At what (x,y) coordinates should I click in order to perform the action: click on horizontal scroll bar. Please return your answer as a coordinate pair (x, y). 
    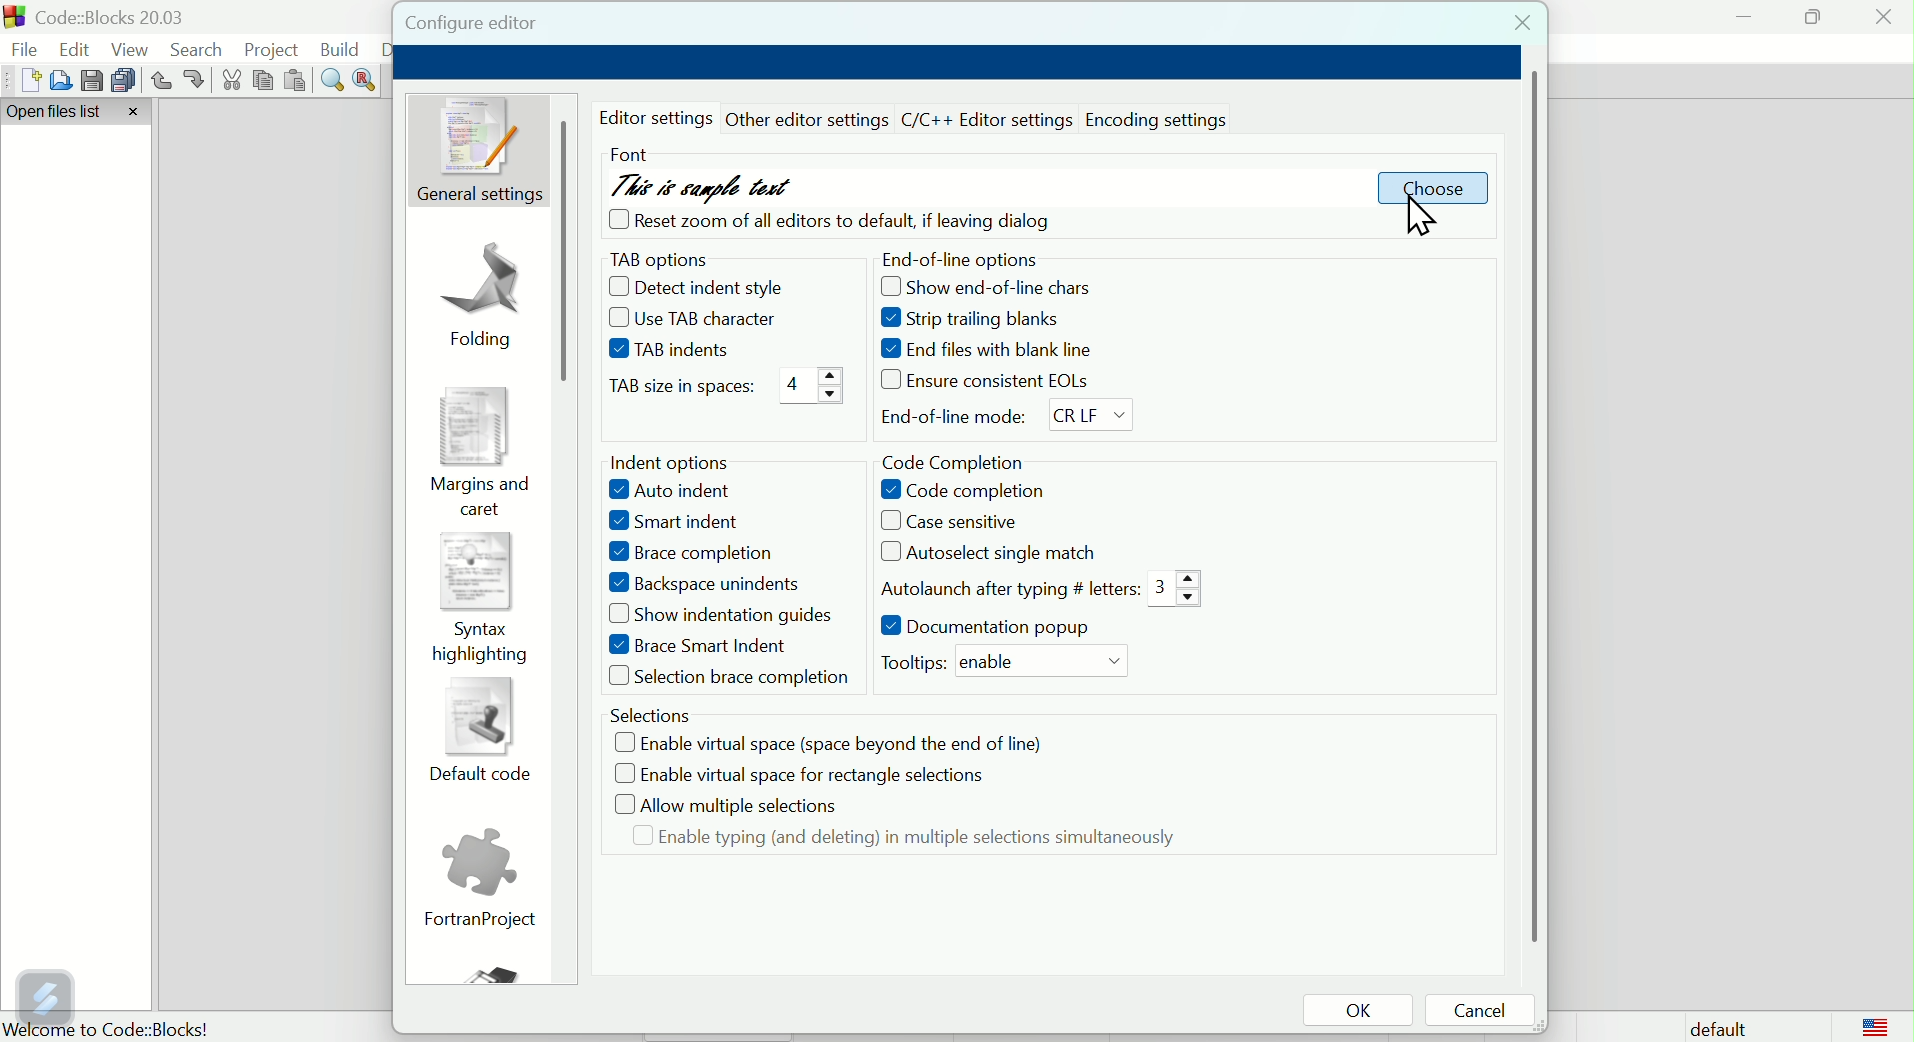
    Looking at the image, I should click on (1534, 503).